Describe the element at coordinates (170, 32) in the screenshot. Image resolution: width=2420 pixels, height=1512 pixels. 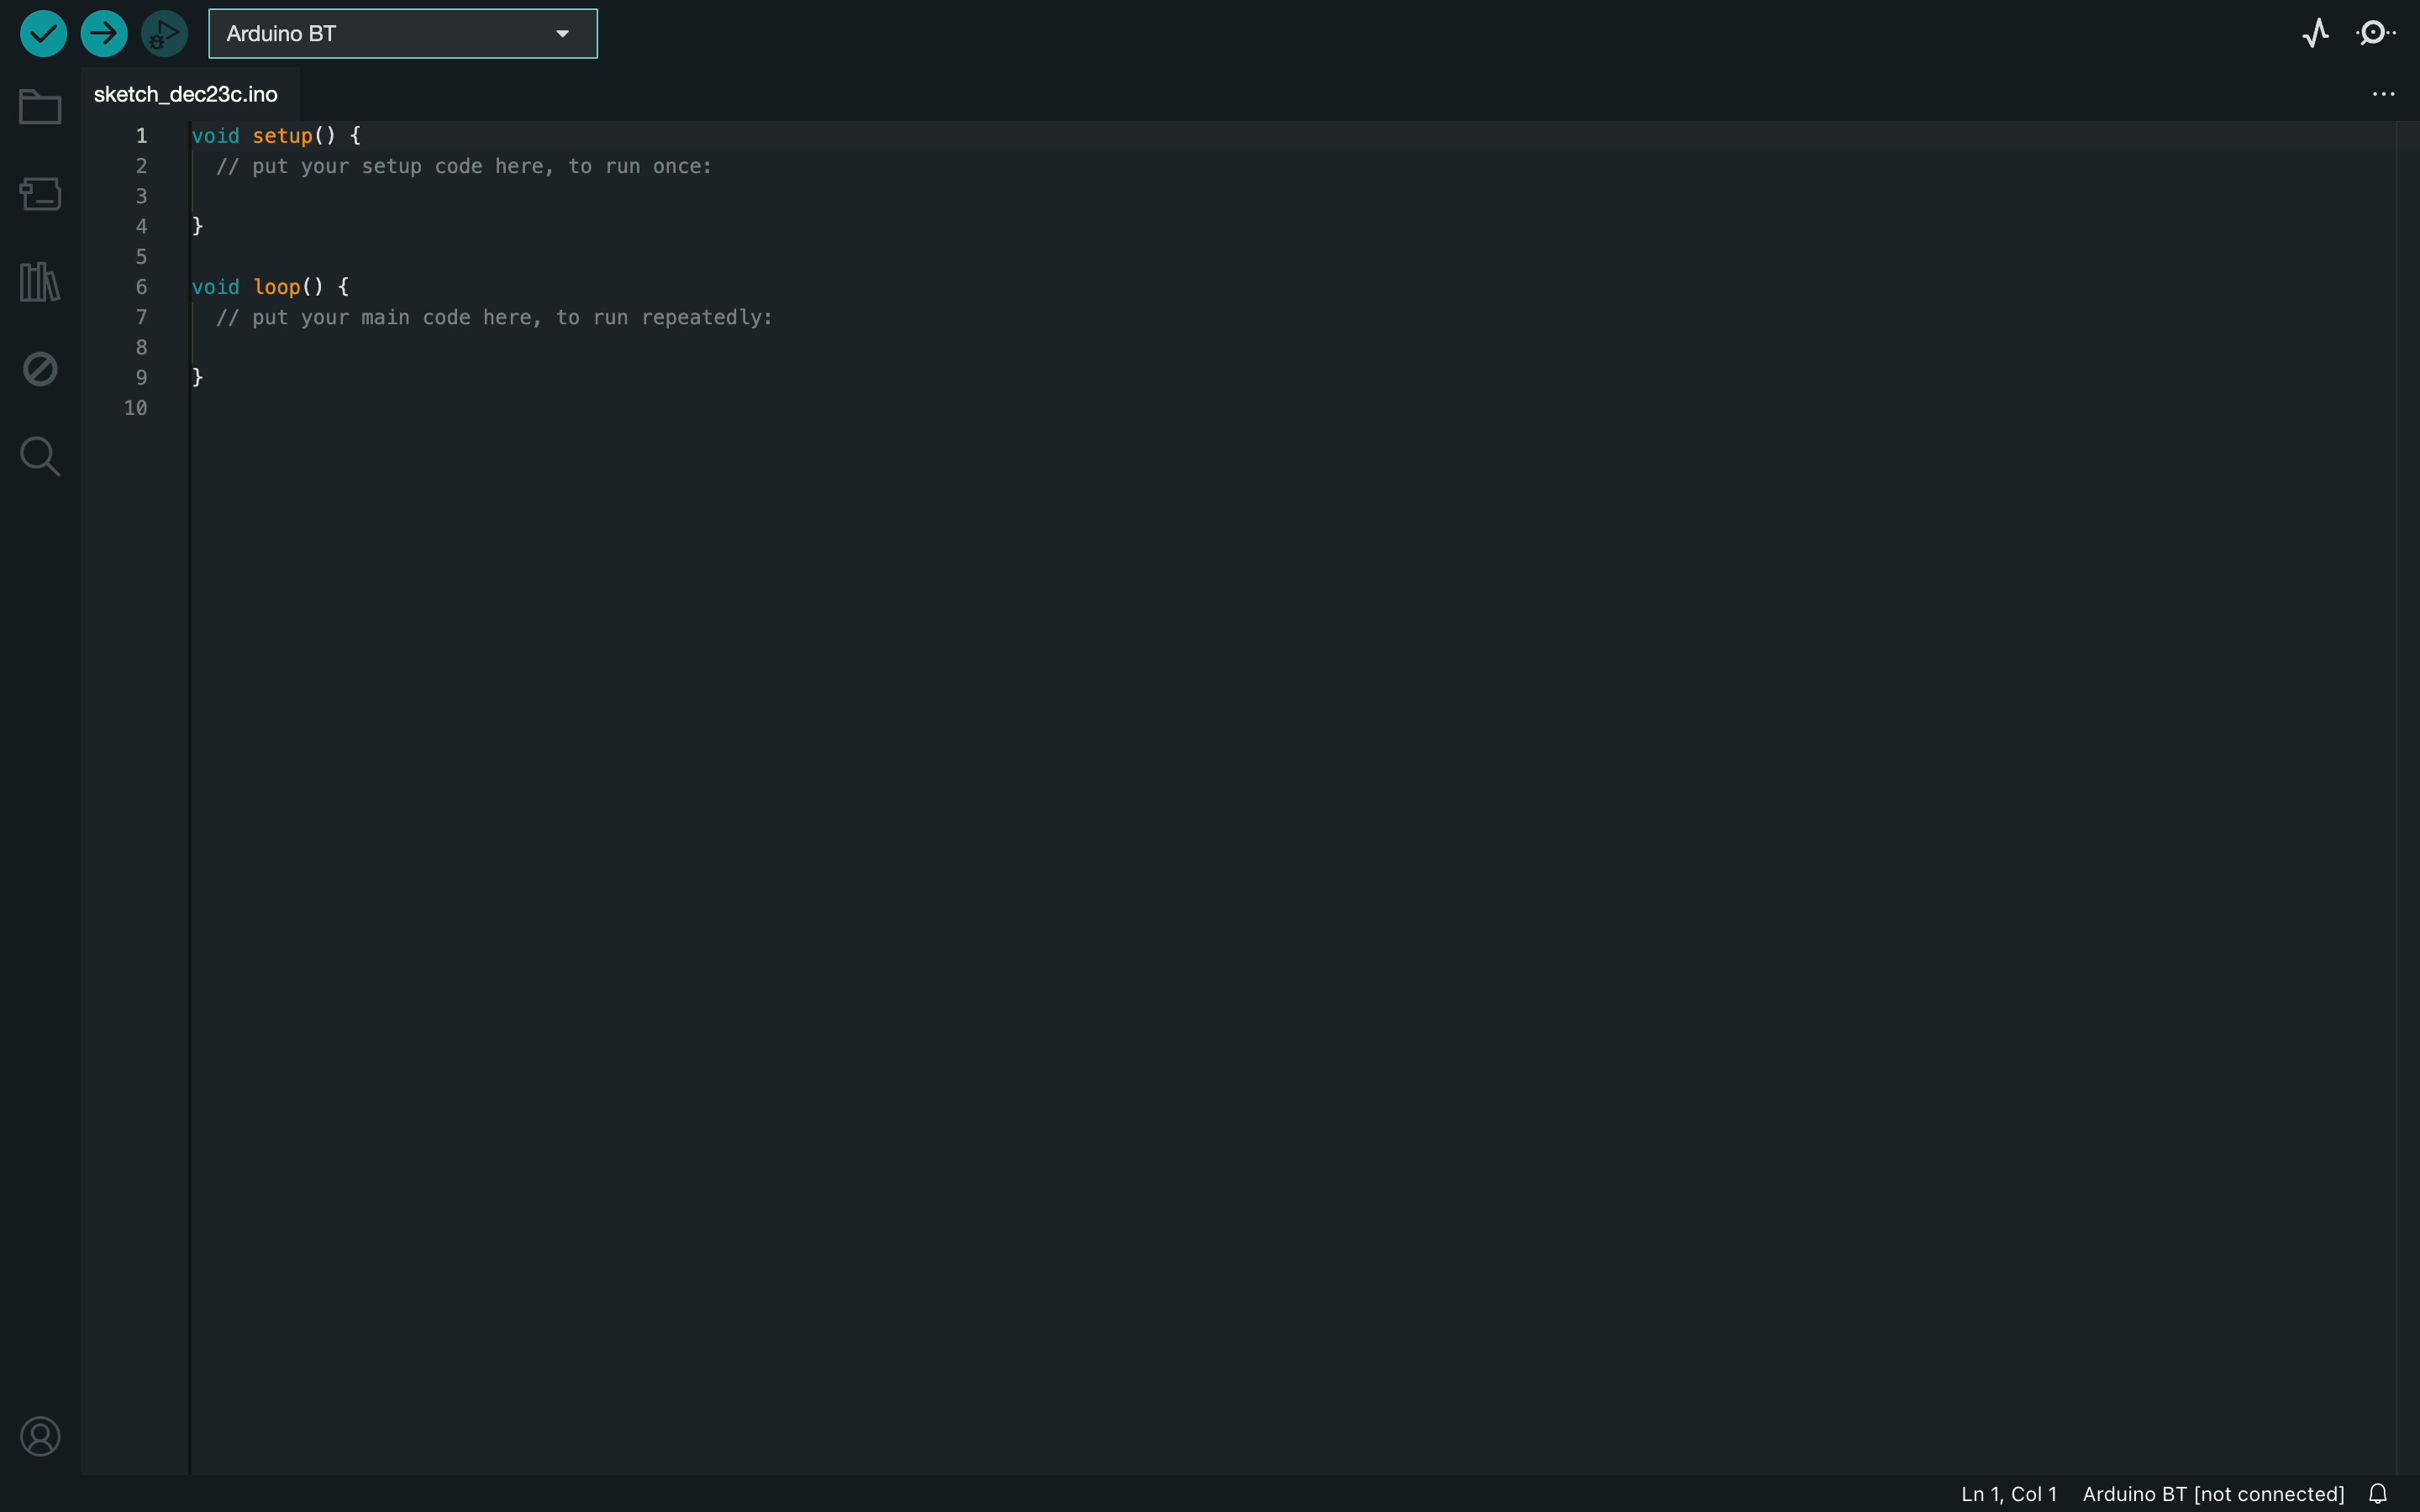
I see `debugger` at that location.